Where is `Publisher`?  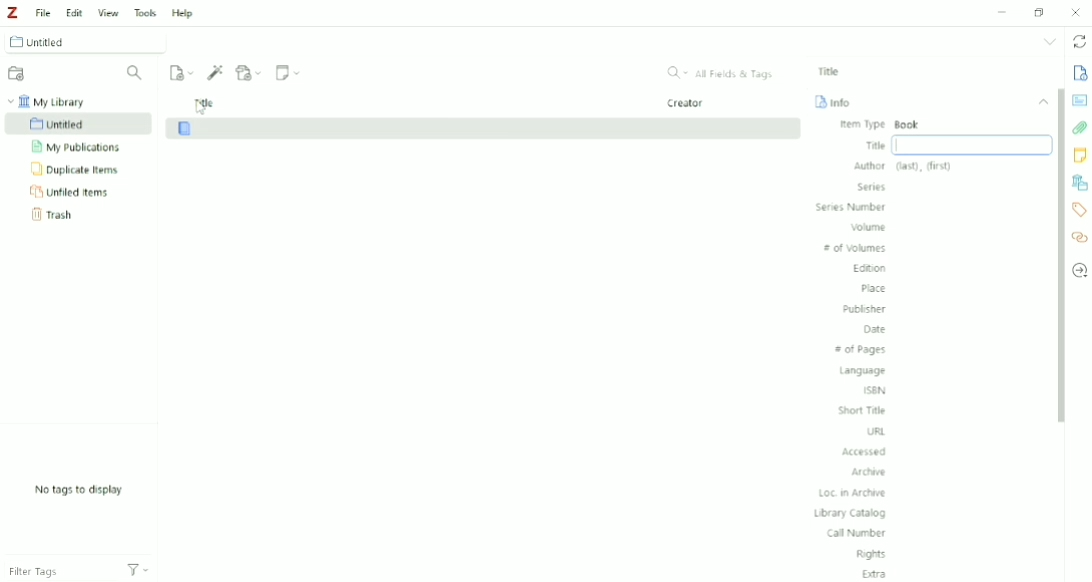
Publisher is located at coordinates (865, 309).